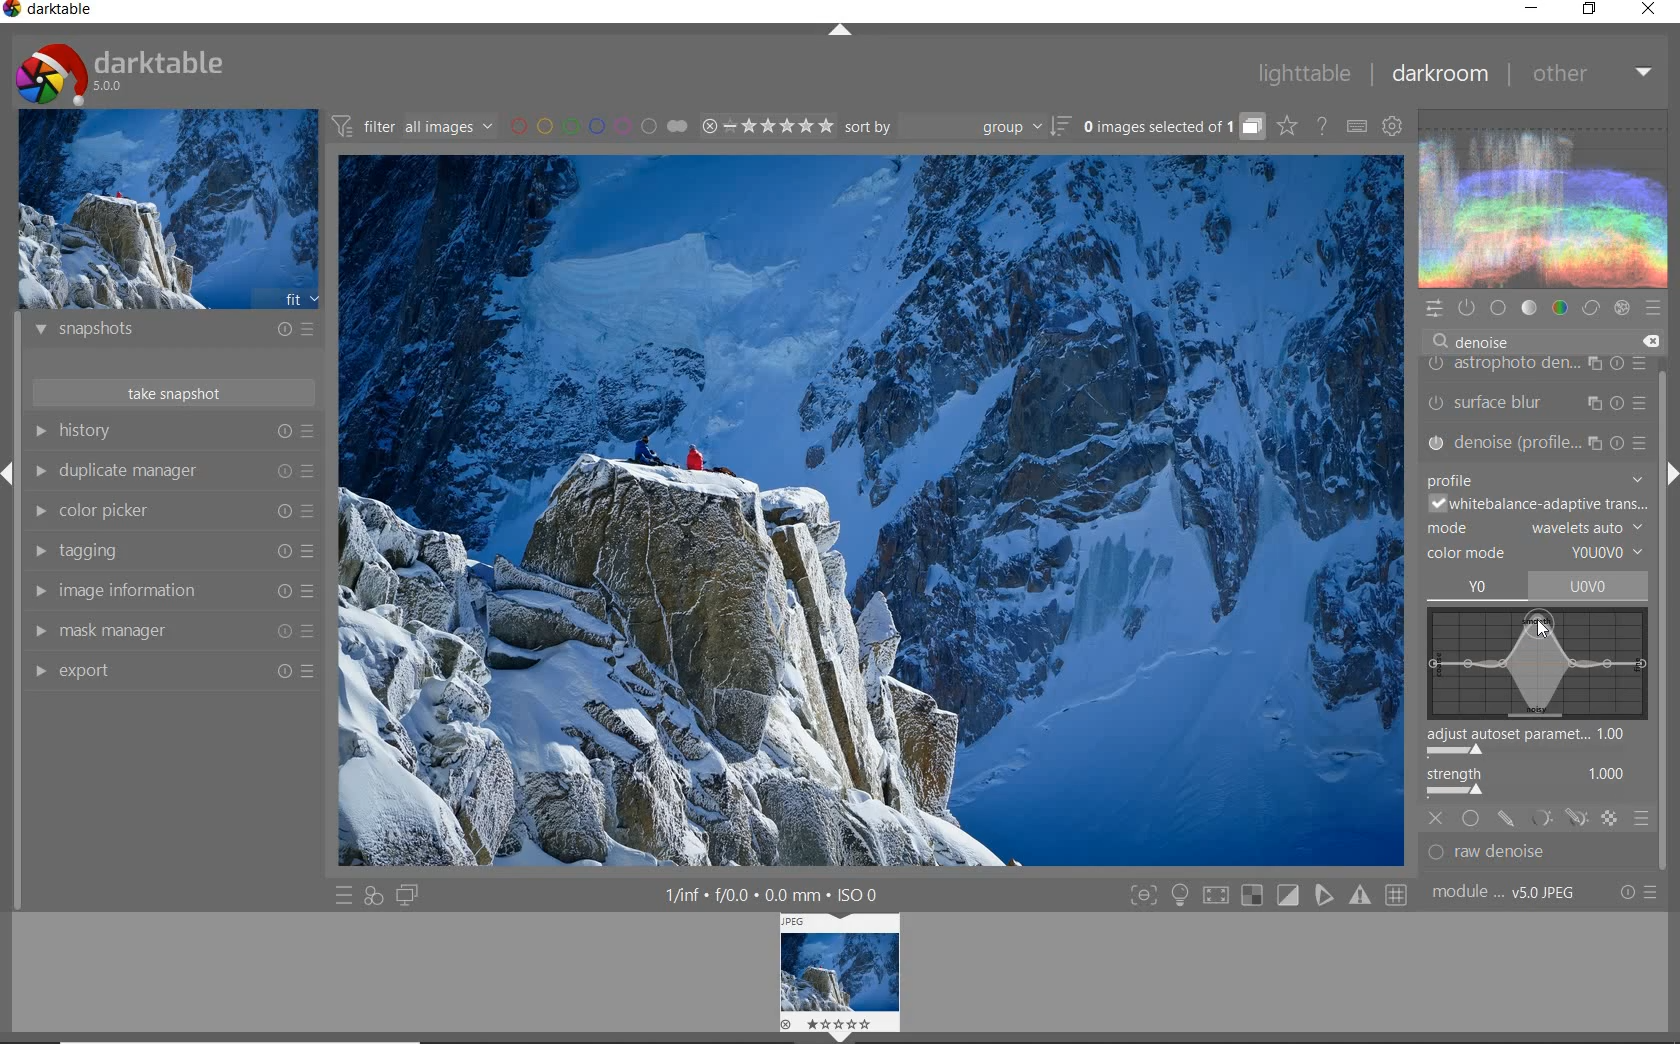  What do you see at coordinates (1286, 128) in the screenshot?
I see `click to change overlays on thumbnails` at bounding box center [1286, 128].